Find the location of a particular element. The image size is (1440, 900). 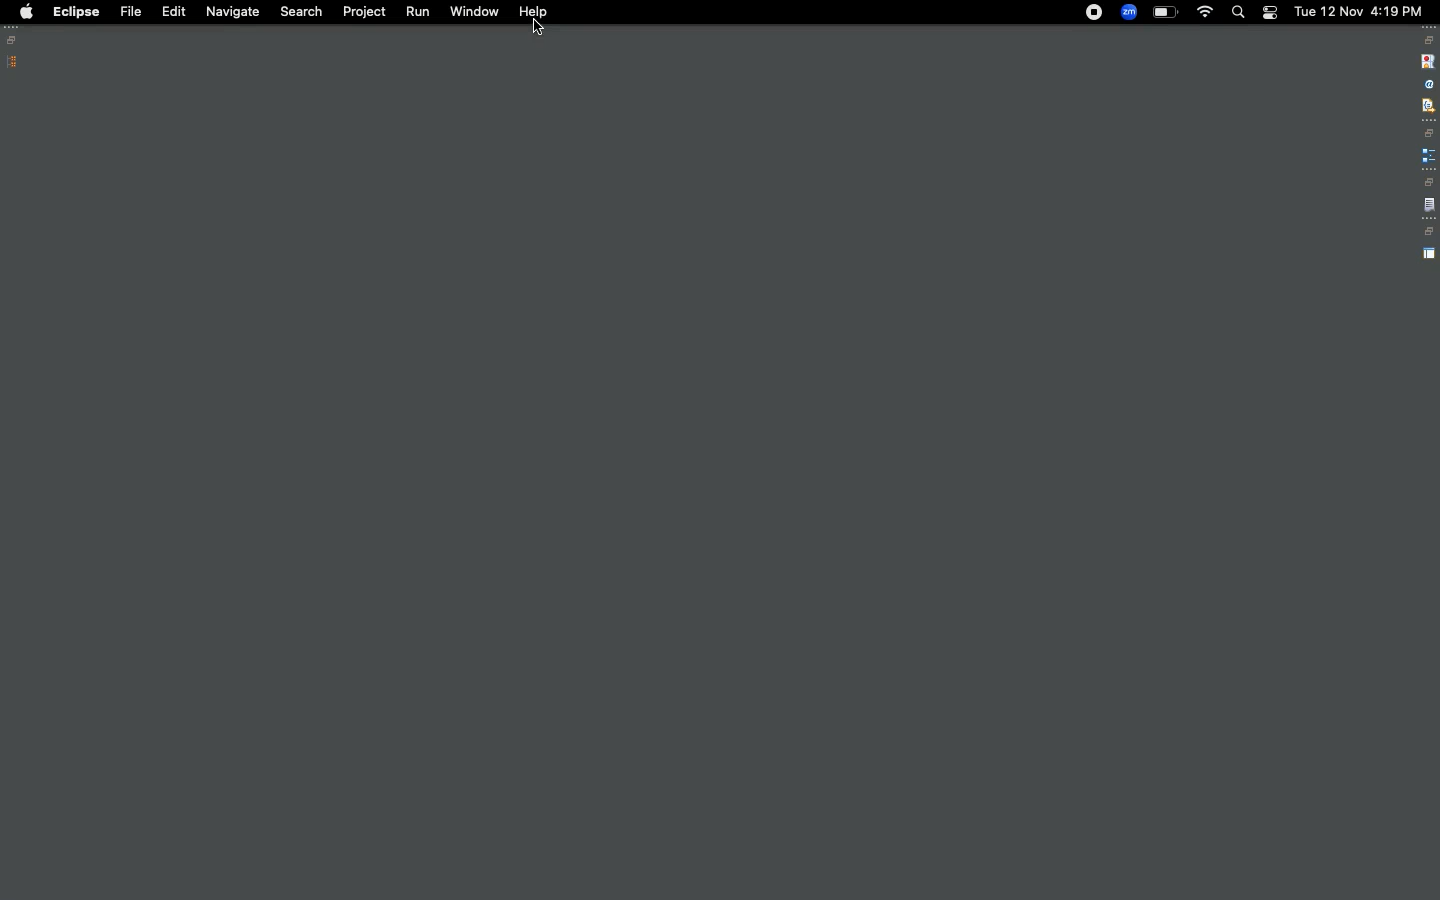

extension point is located at coordinates (1428, 155).